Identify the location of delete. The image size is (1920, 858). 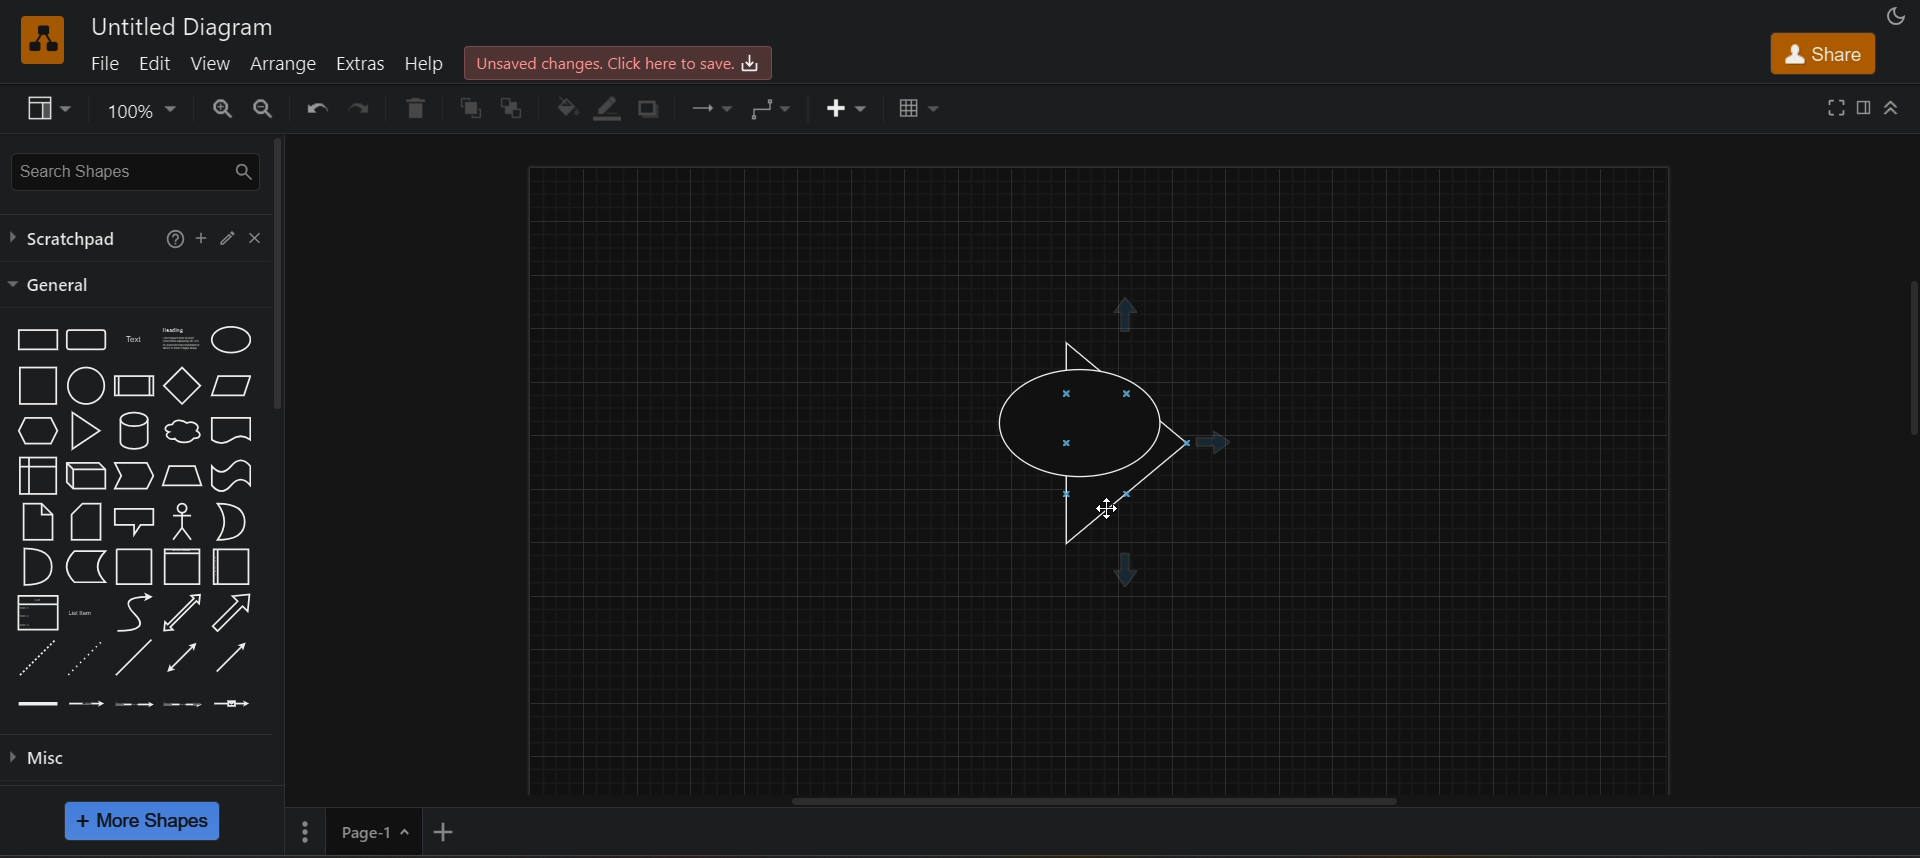
(414, 107).